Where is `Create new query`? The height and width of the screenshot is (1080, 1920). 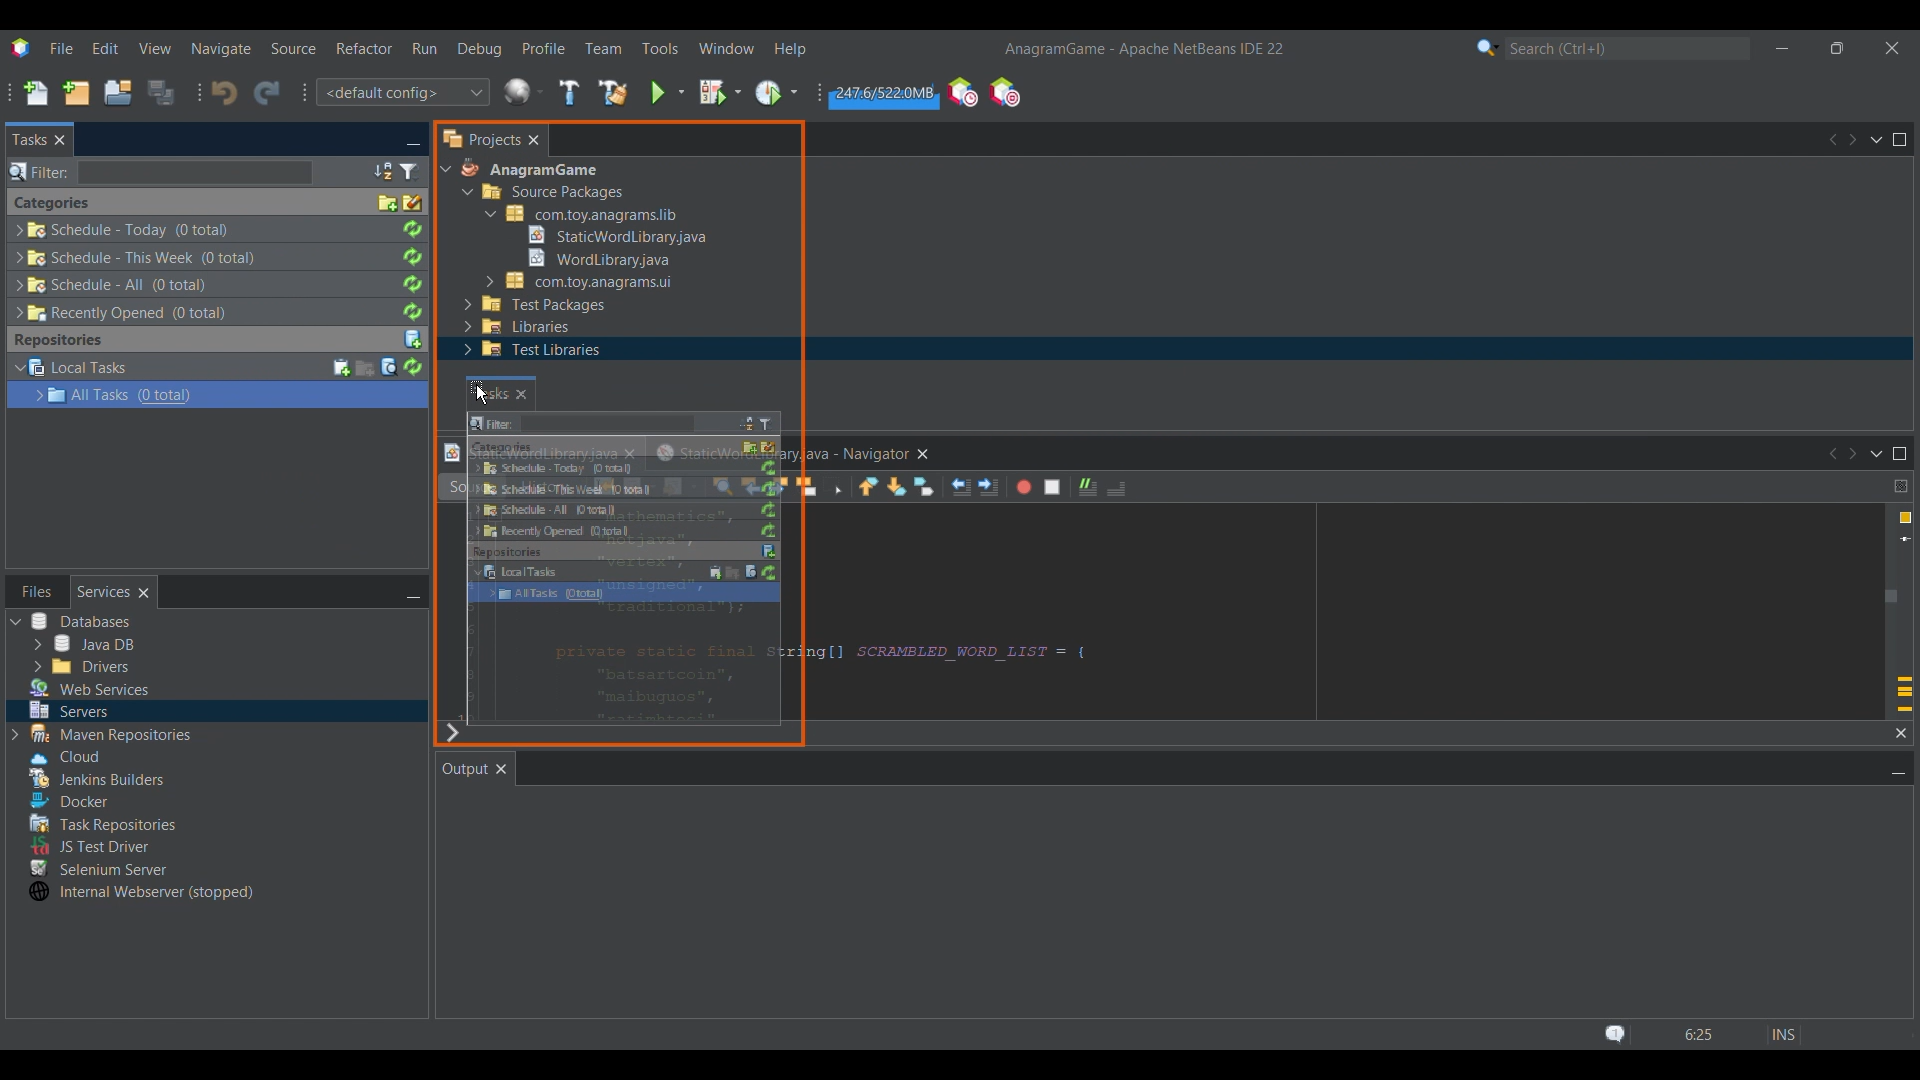
Create new query is located at coordinates (365, 368).